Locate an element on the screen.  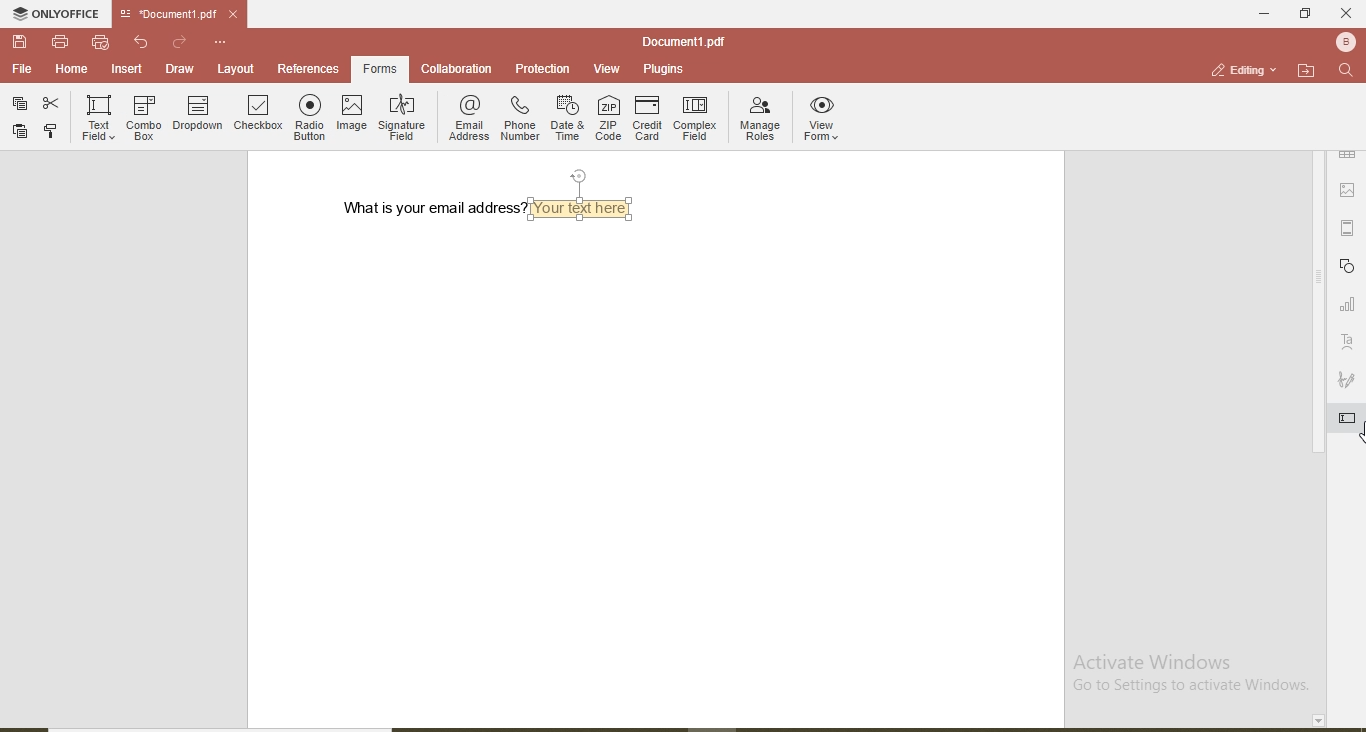
dropdown is located at coordinates (197, 118).